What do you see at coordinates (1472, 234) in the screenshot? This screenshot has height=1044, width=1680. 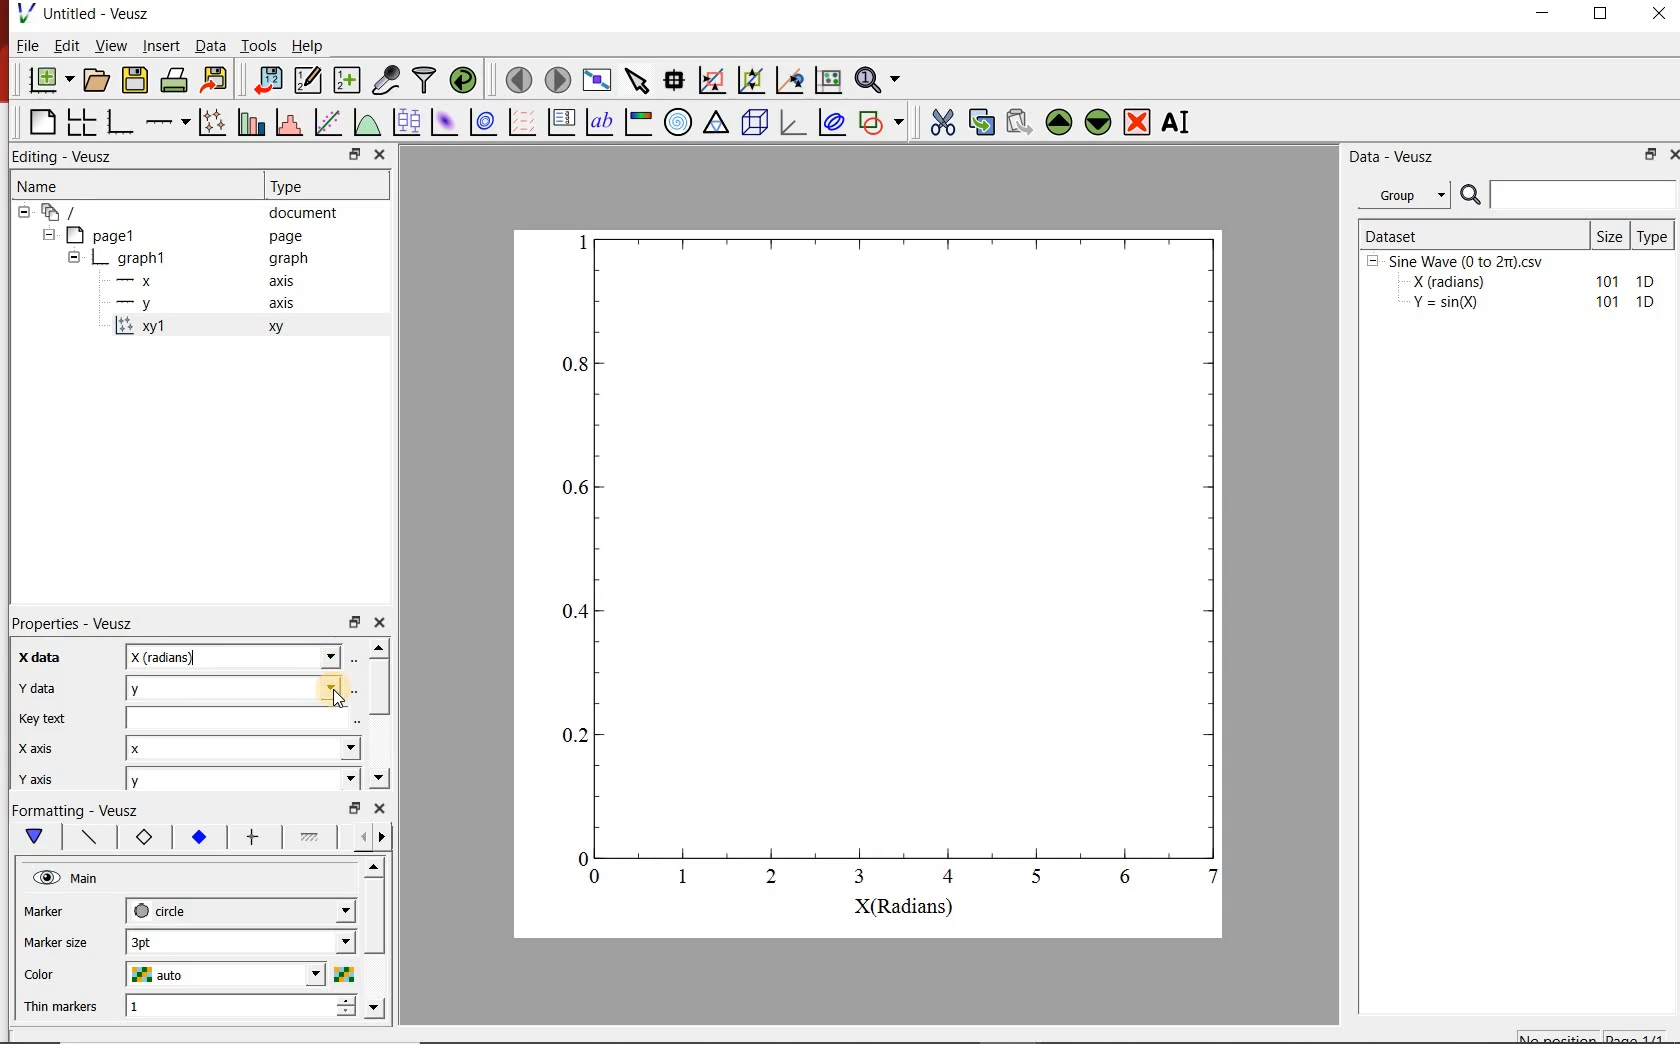 I see `Dataset` at bounding box center [1472, 234].